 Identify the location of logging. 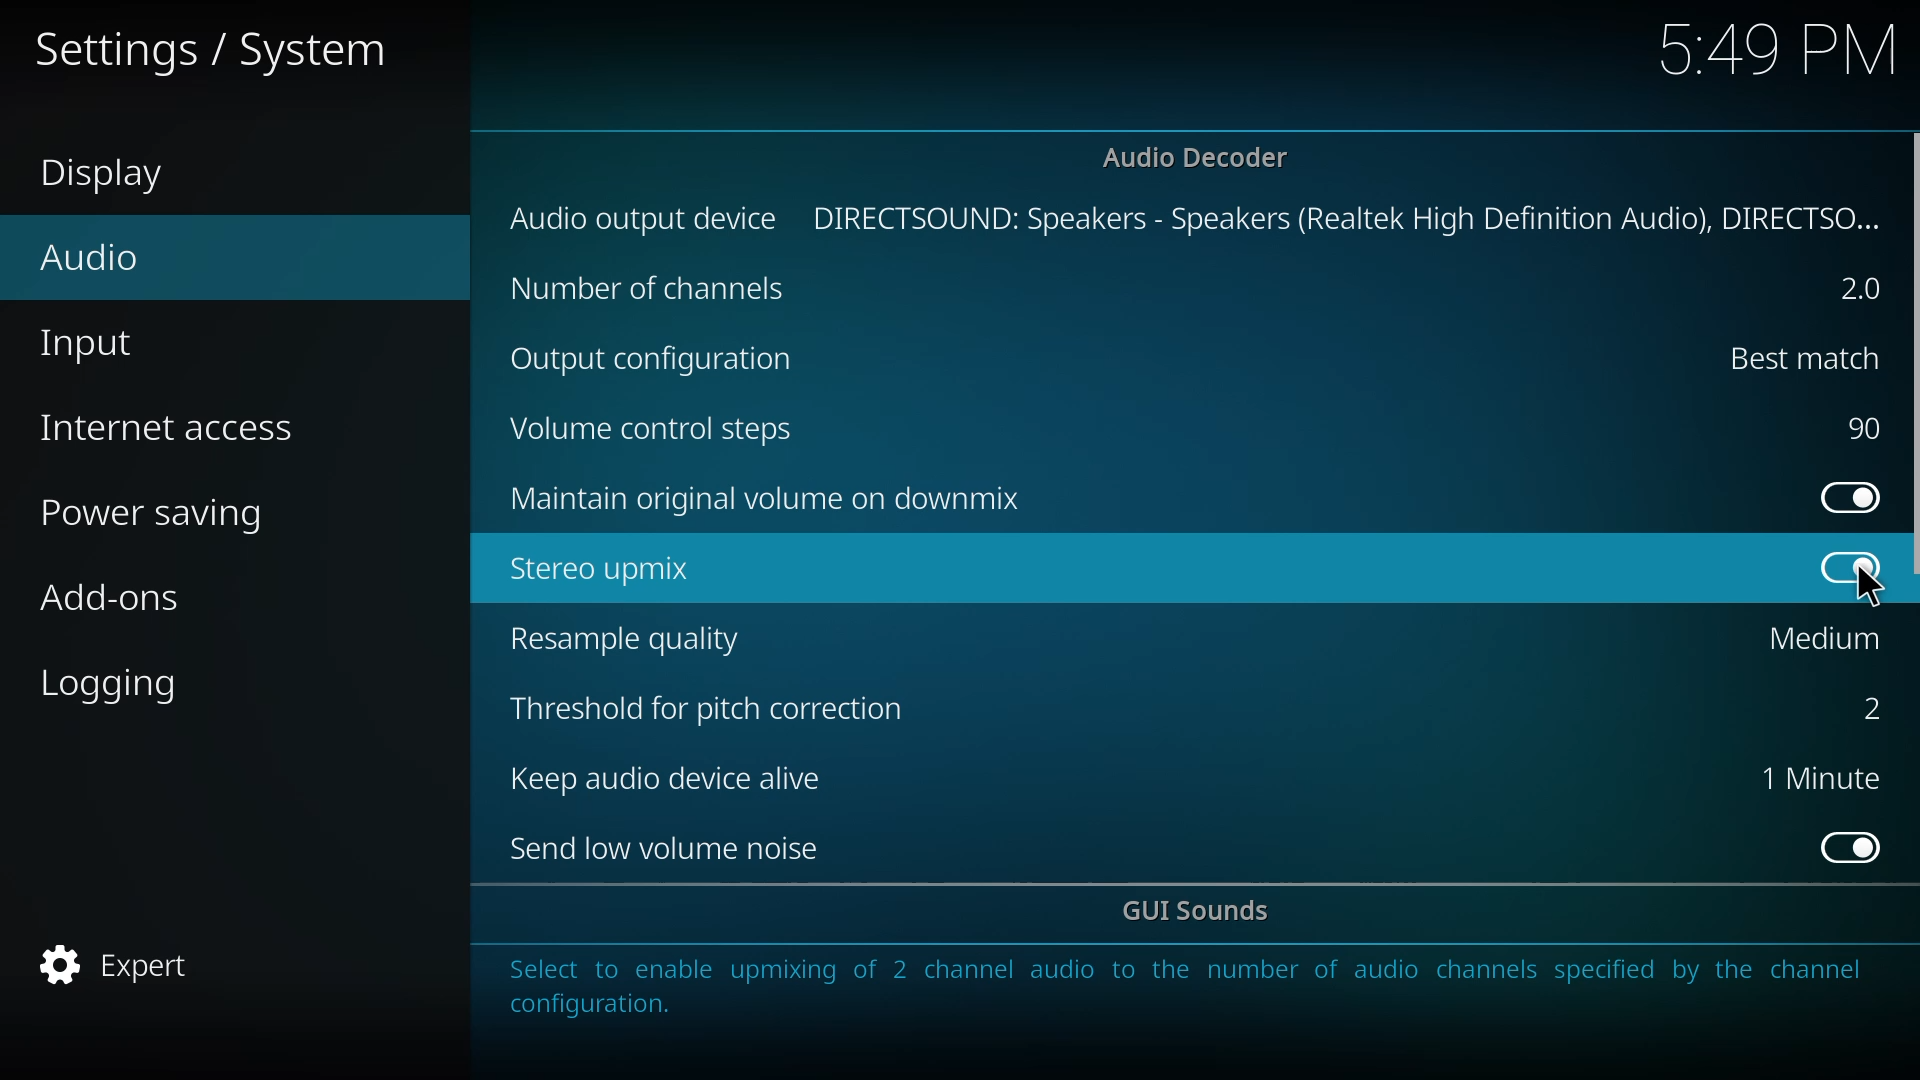
(122, 683).